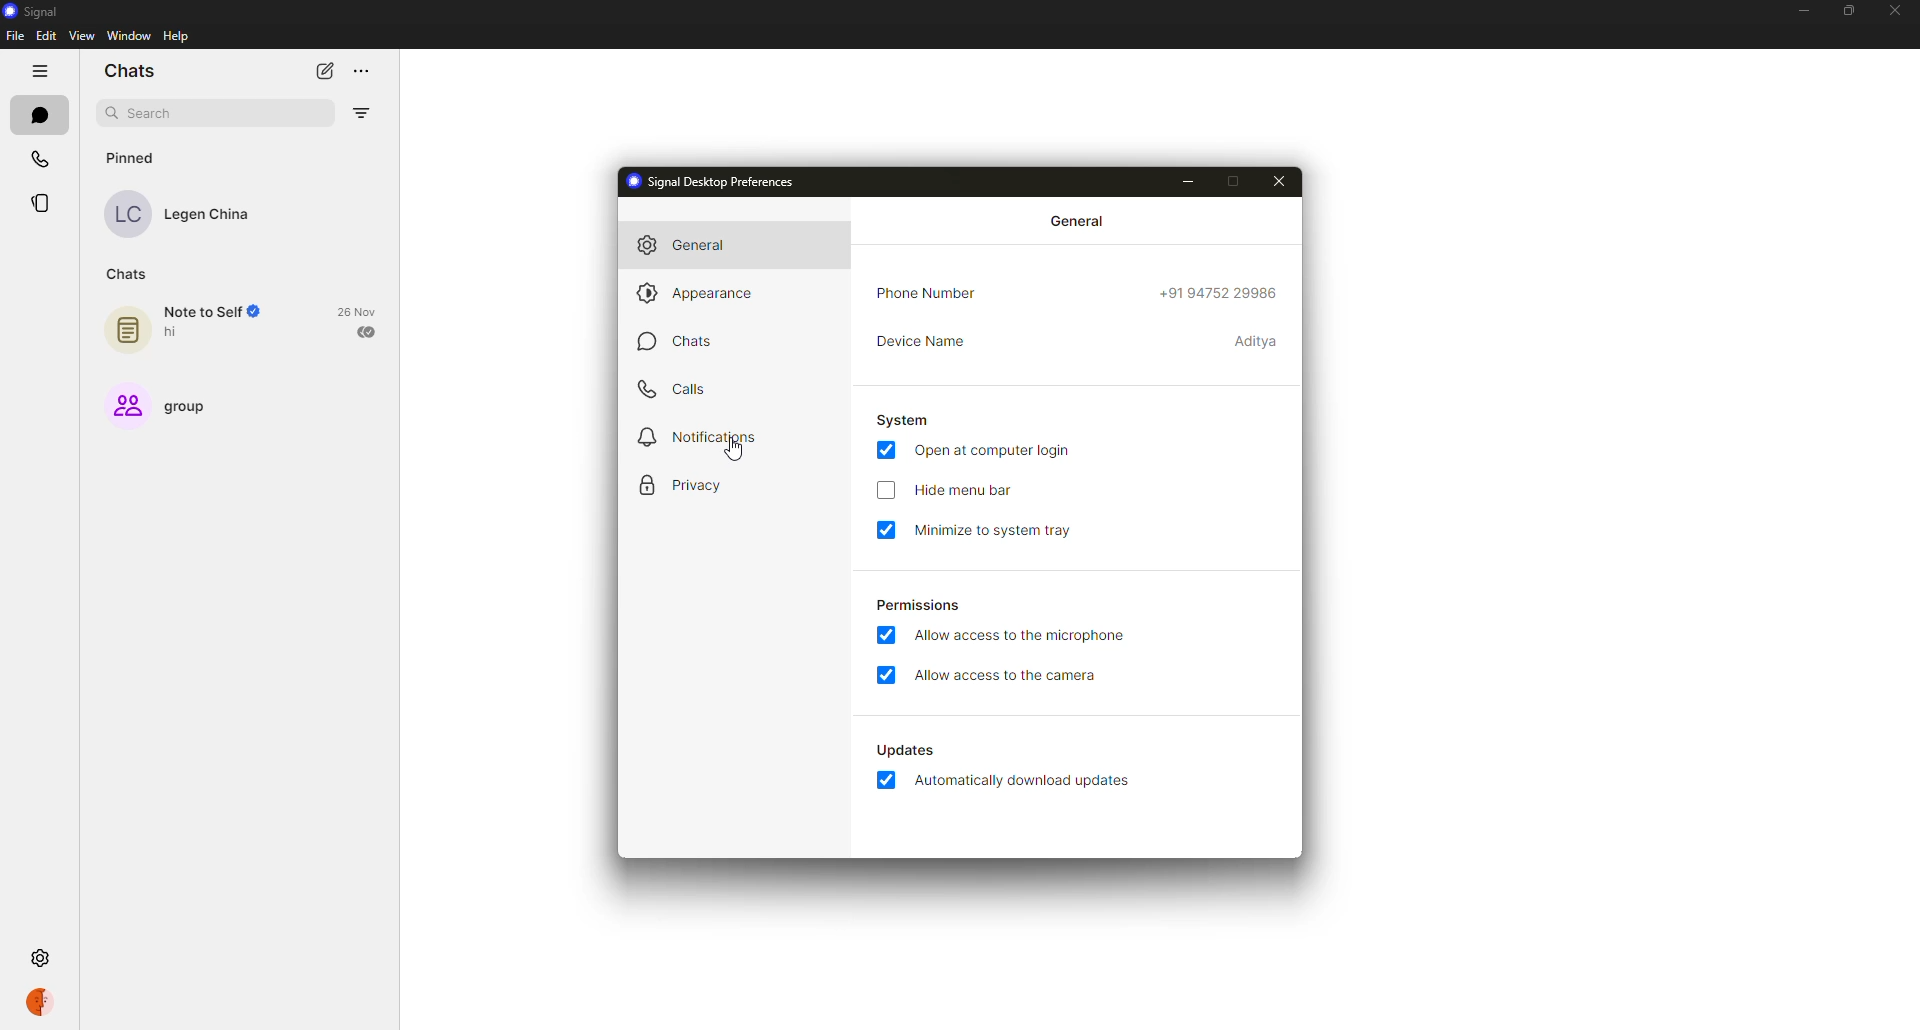  What do you see at coordinates (37, 12) in the screenshot?
I see `signal` at bounding box center [37, 12].